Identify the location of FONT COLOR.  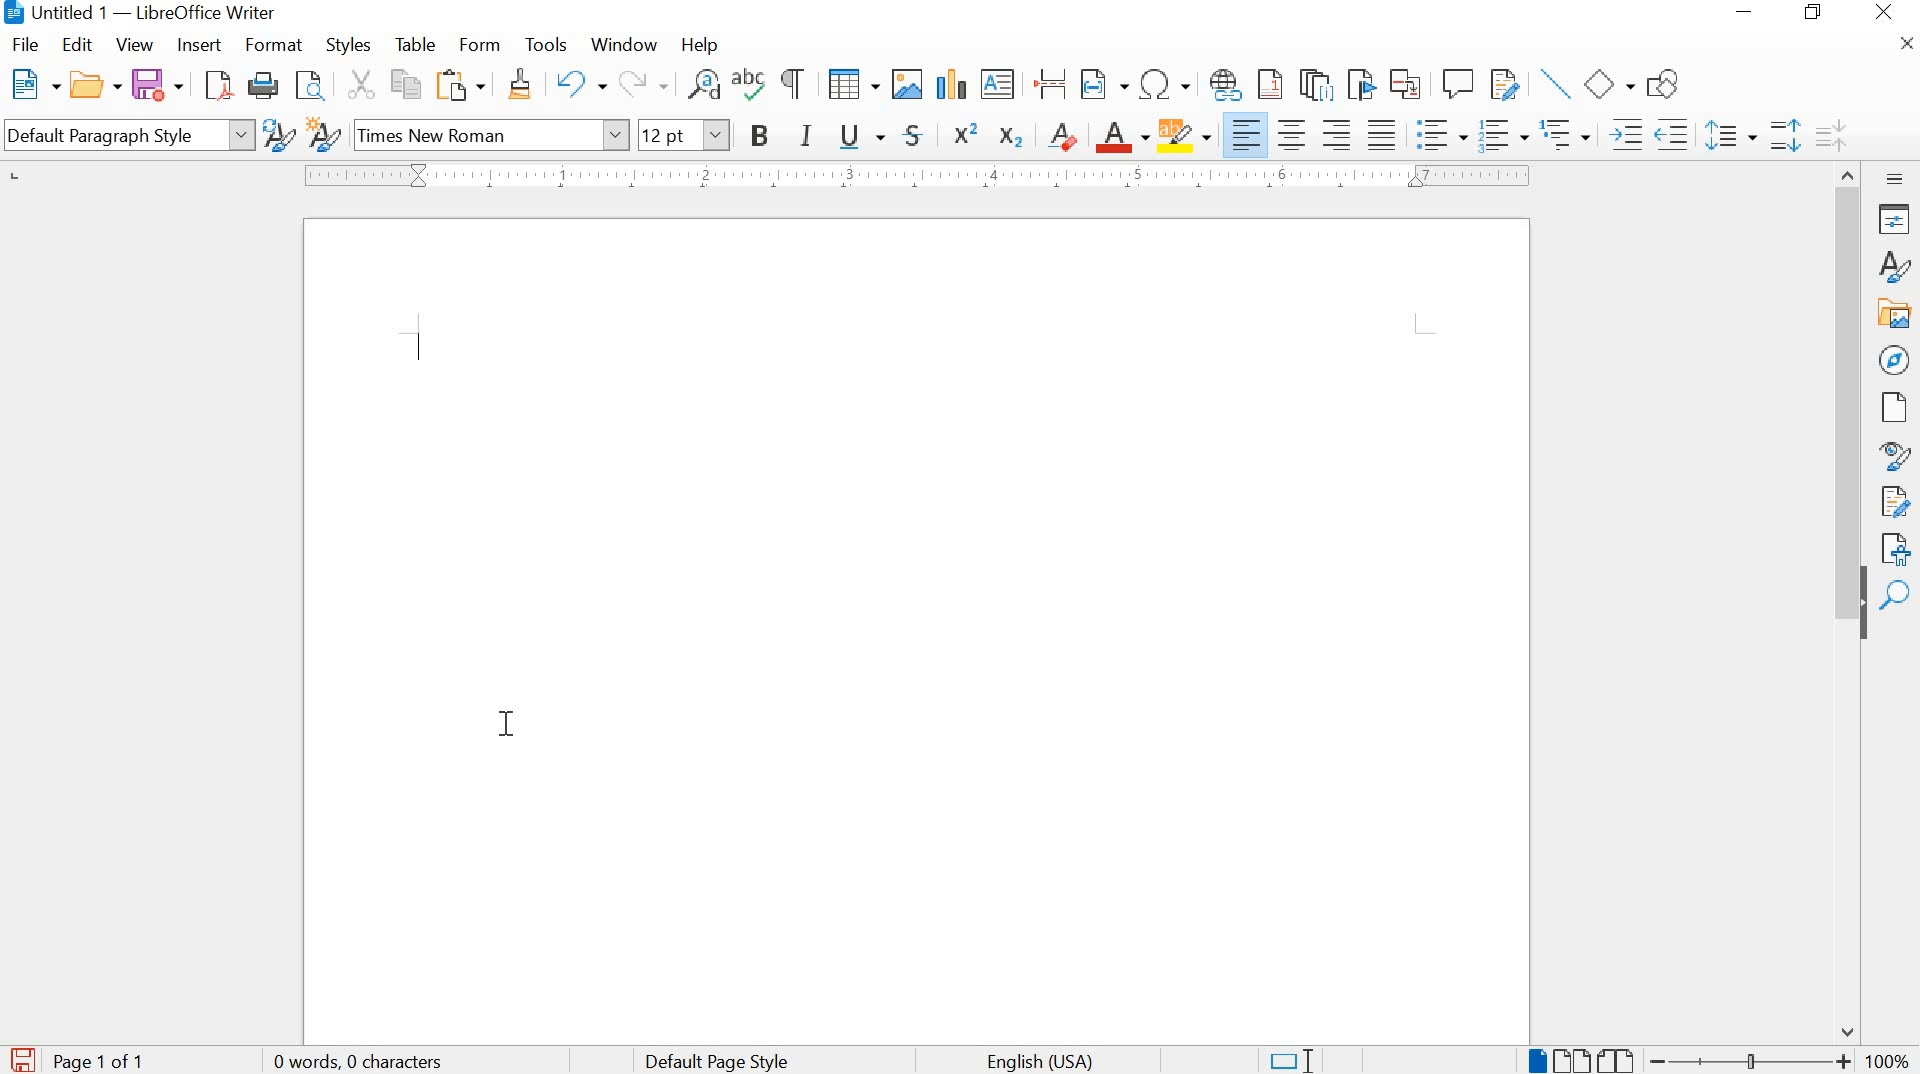
(1121, 138).